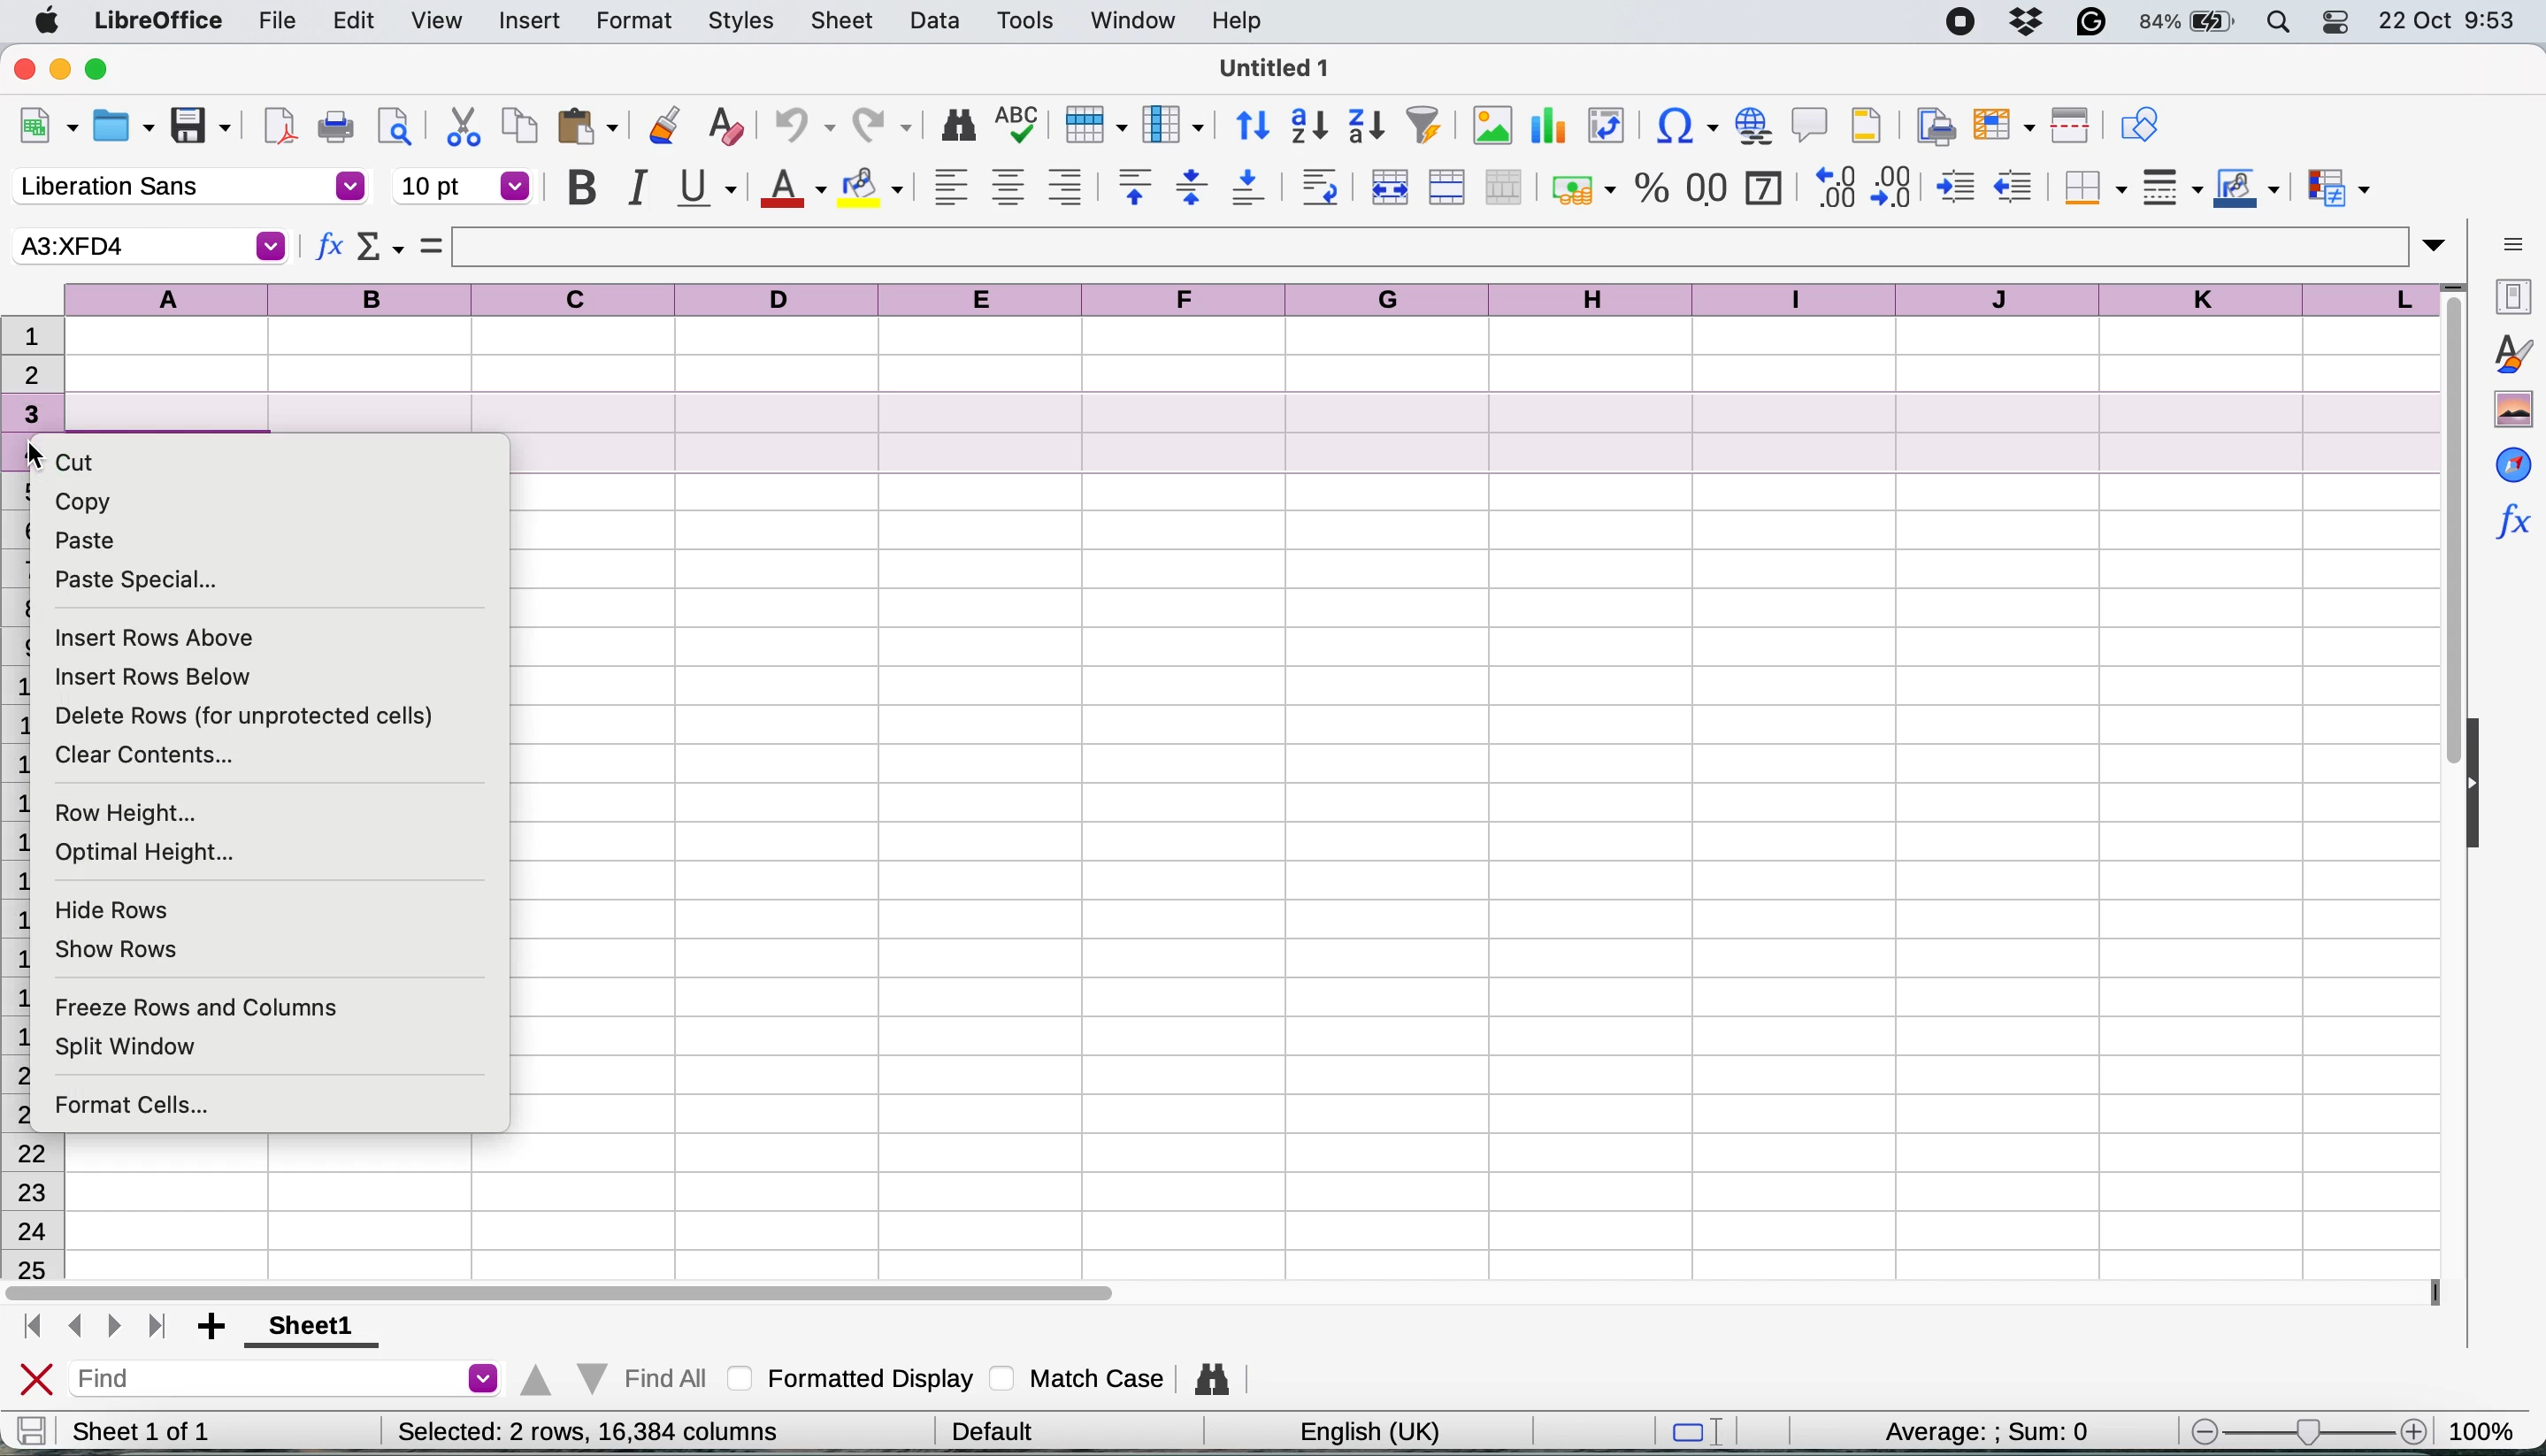 The height and width of the screenshot is (1456, 2546). I want to click on save, so click(31, 1430).